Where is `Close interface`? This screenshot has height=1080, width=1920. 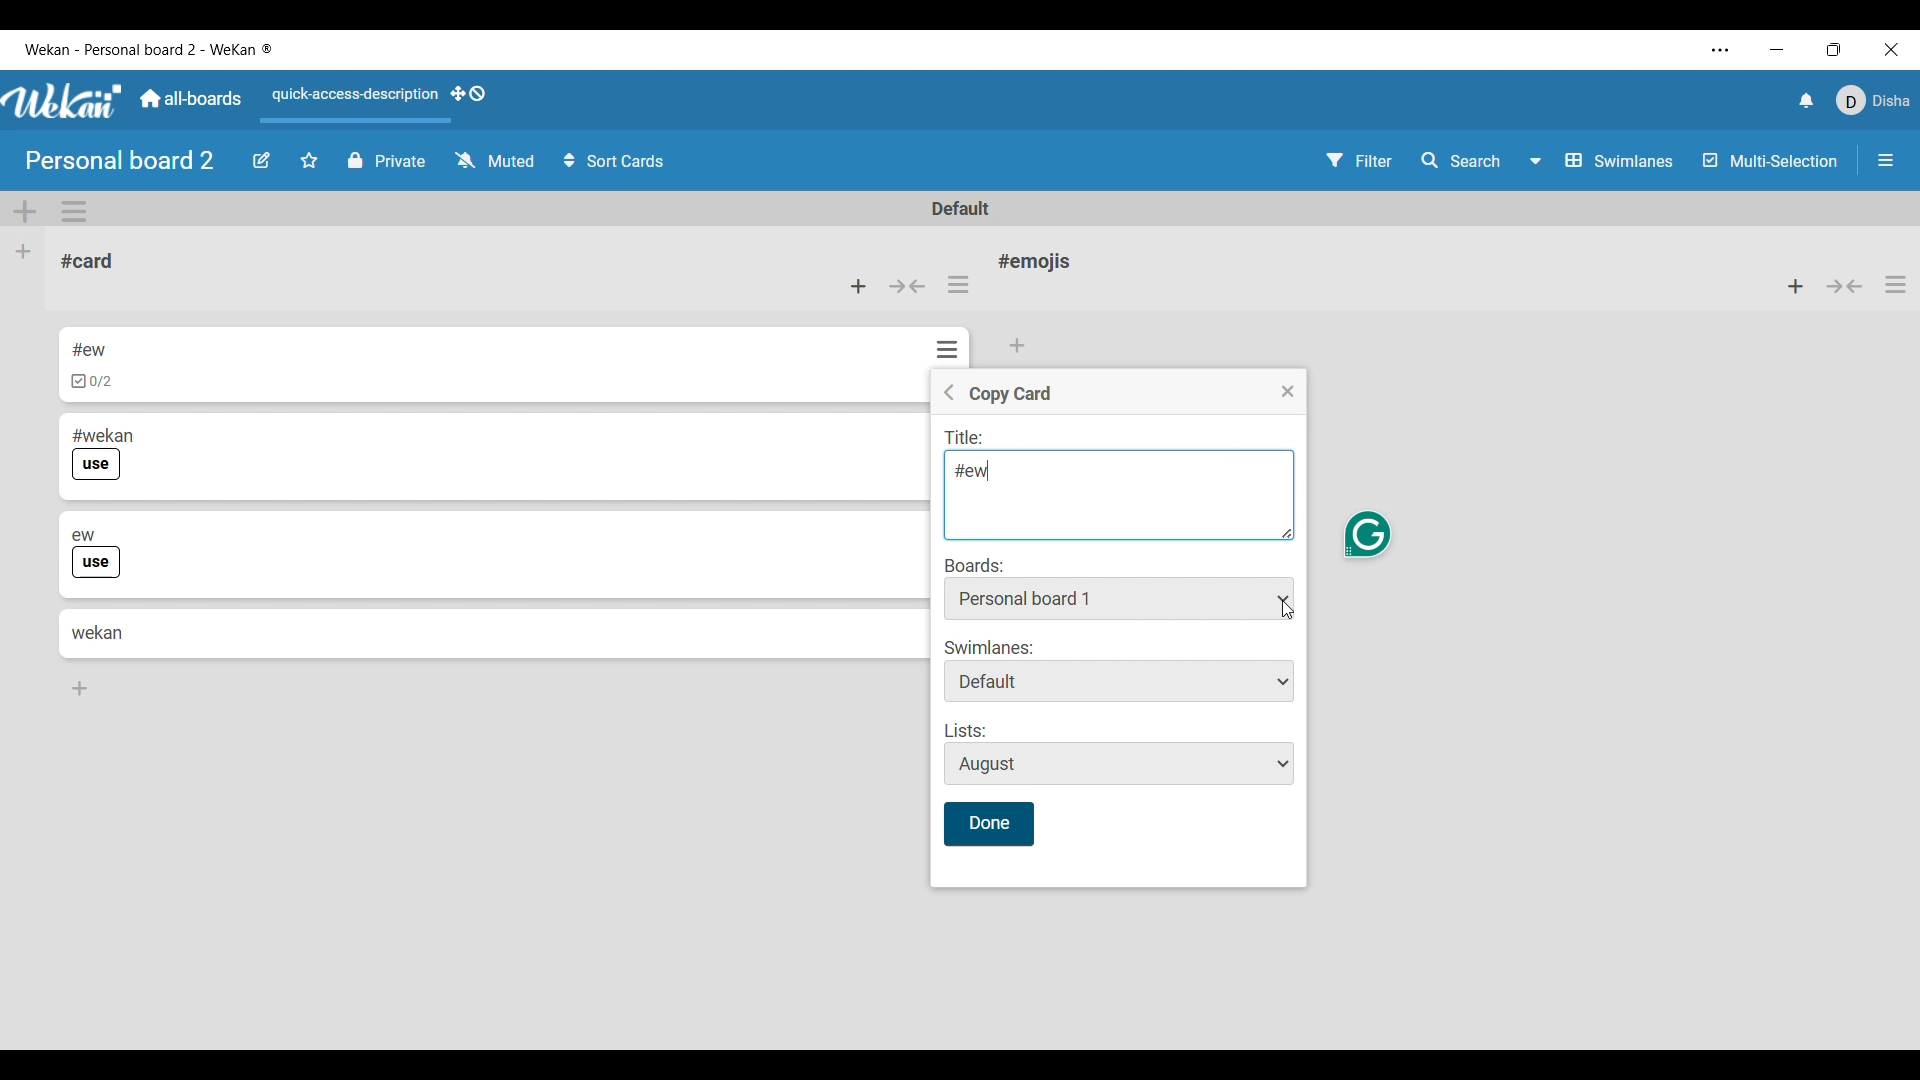
Close interface is located at coordinates (1892, 49).